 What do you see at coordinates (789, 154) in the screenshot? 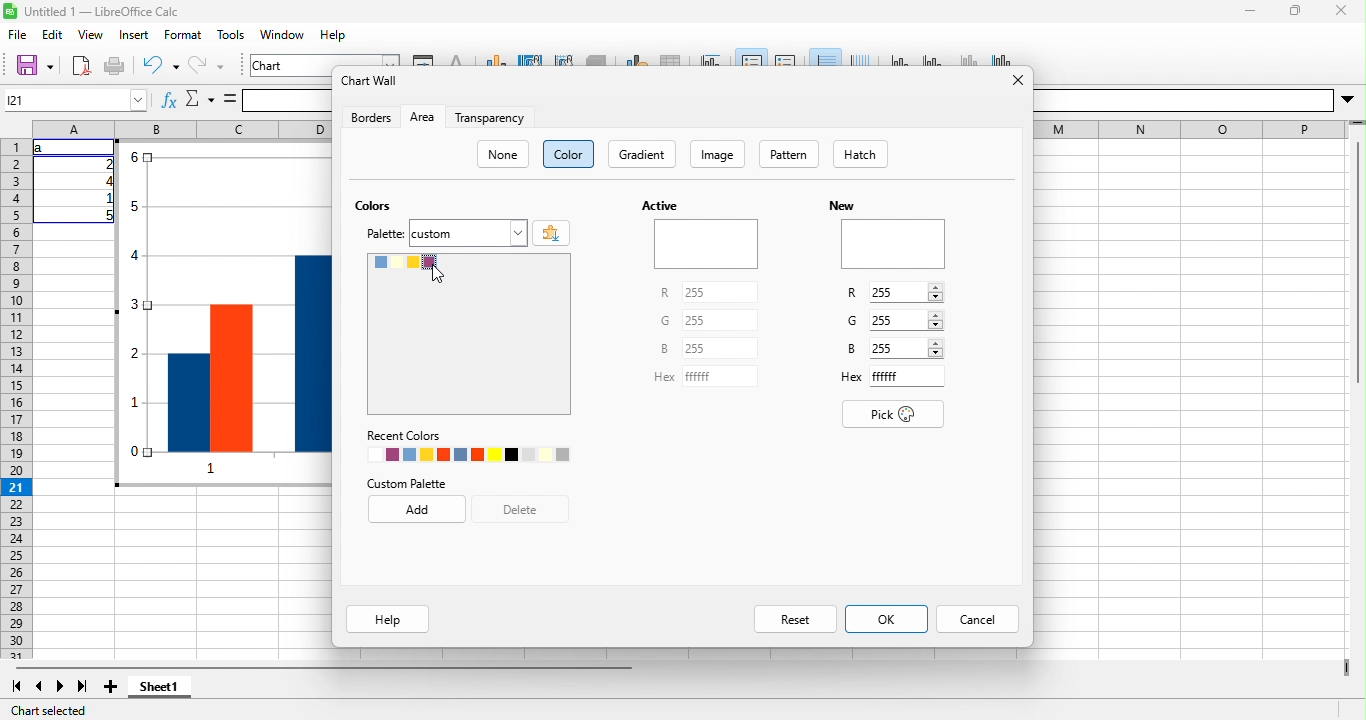
I see `pattern` at bounding box center [789, 154].